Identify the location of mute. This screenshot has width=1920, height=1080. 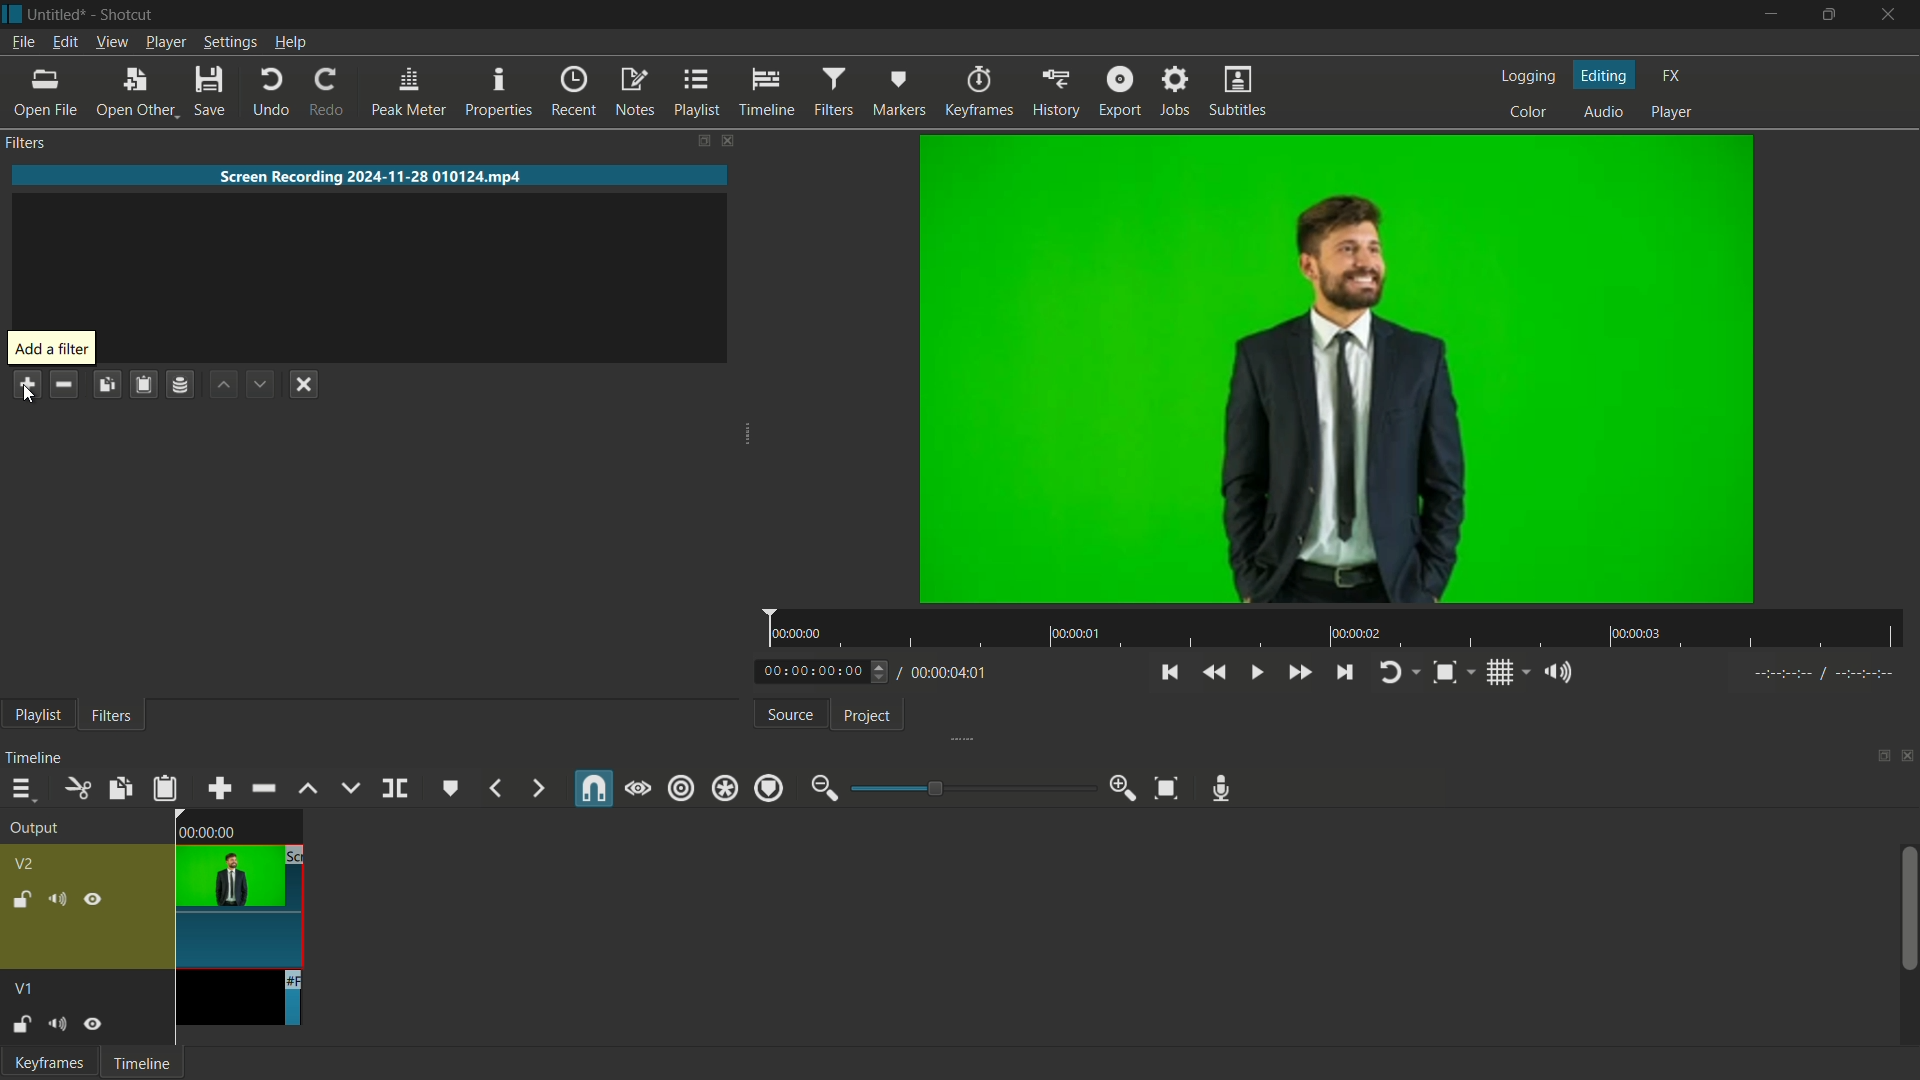
(56, 1023).